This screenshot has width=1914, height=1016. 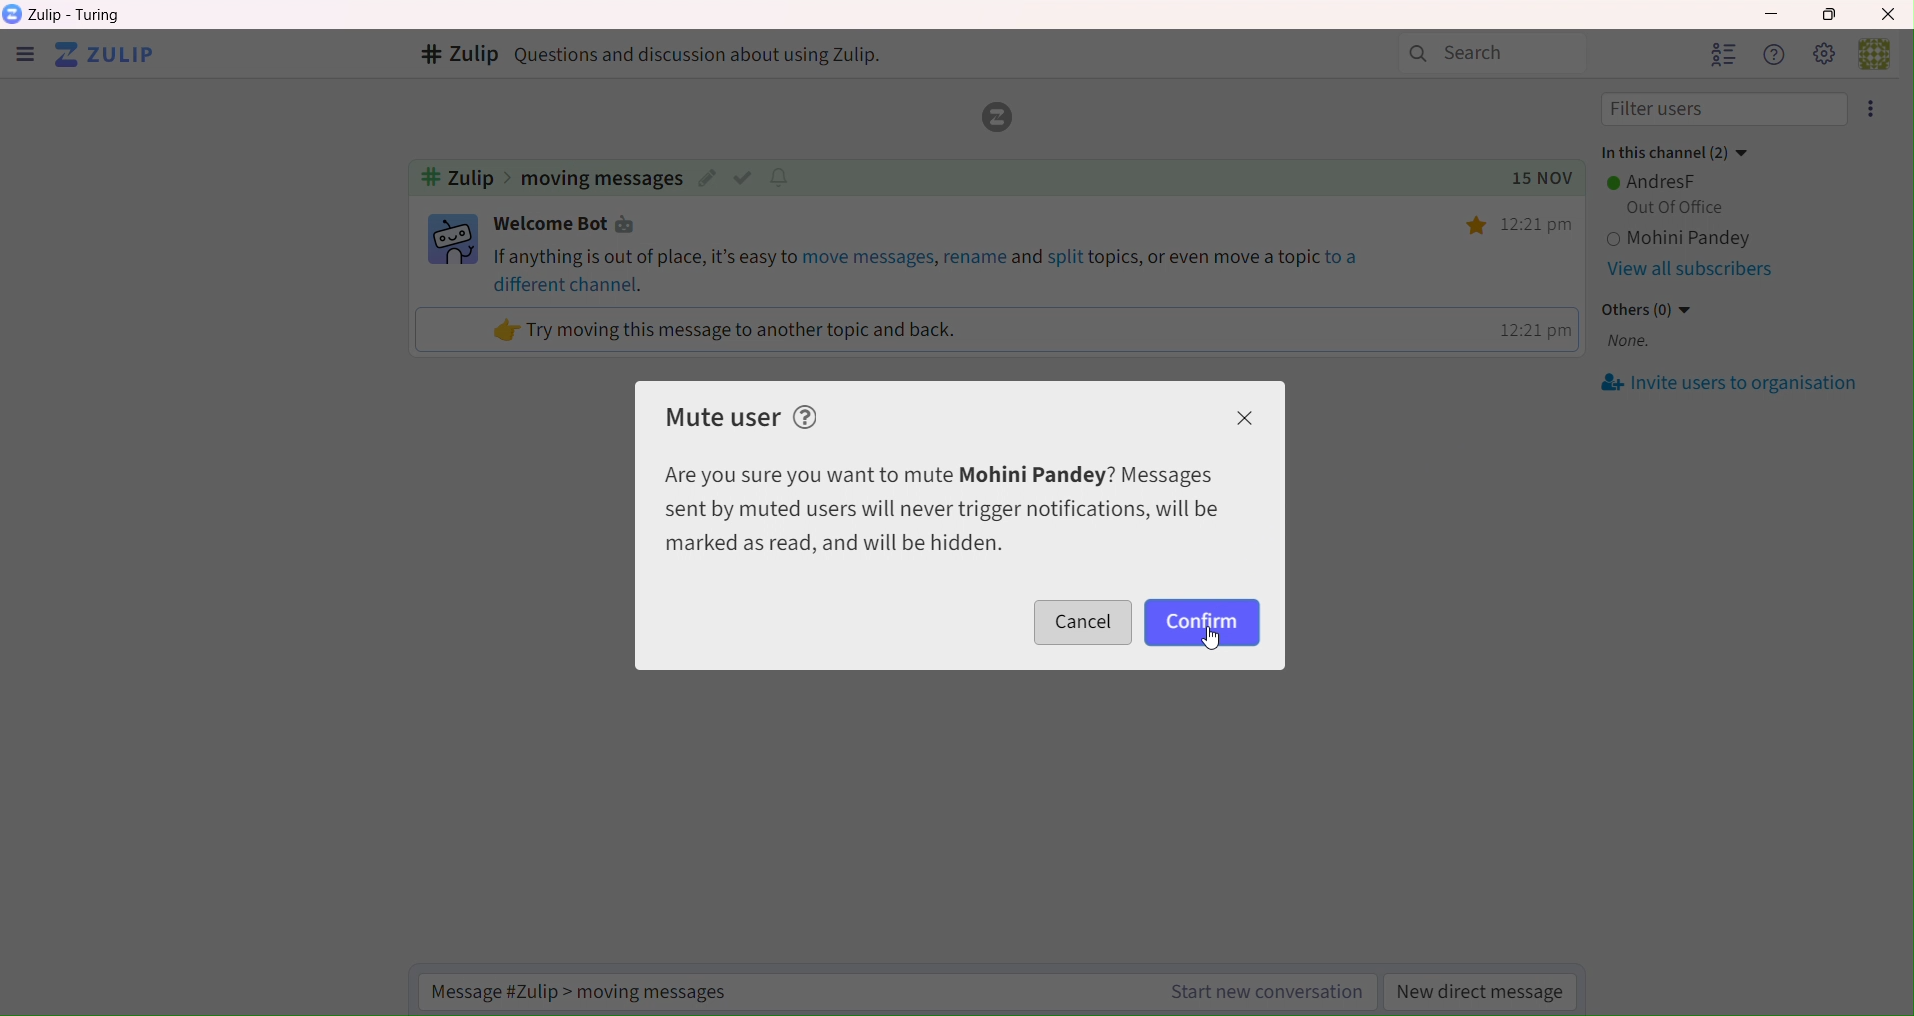 What do you see at coordinates (1085, 622) in the screenshot?
I see `cancel` at bounding box center [1085, 622].